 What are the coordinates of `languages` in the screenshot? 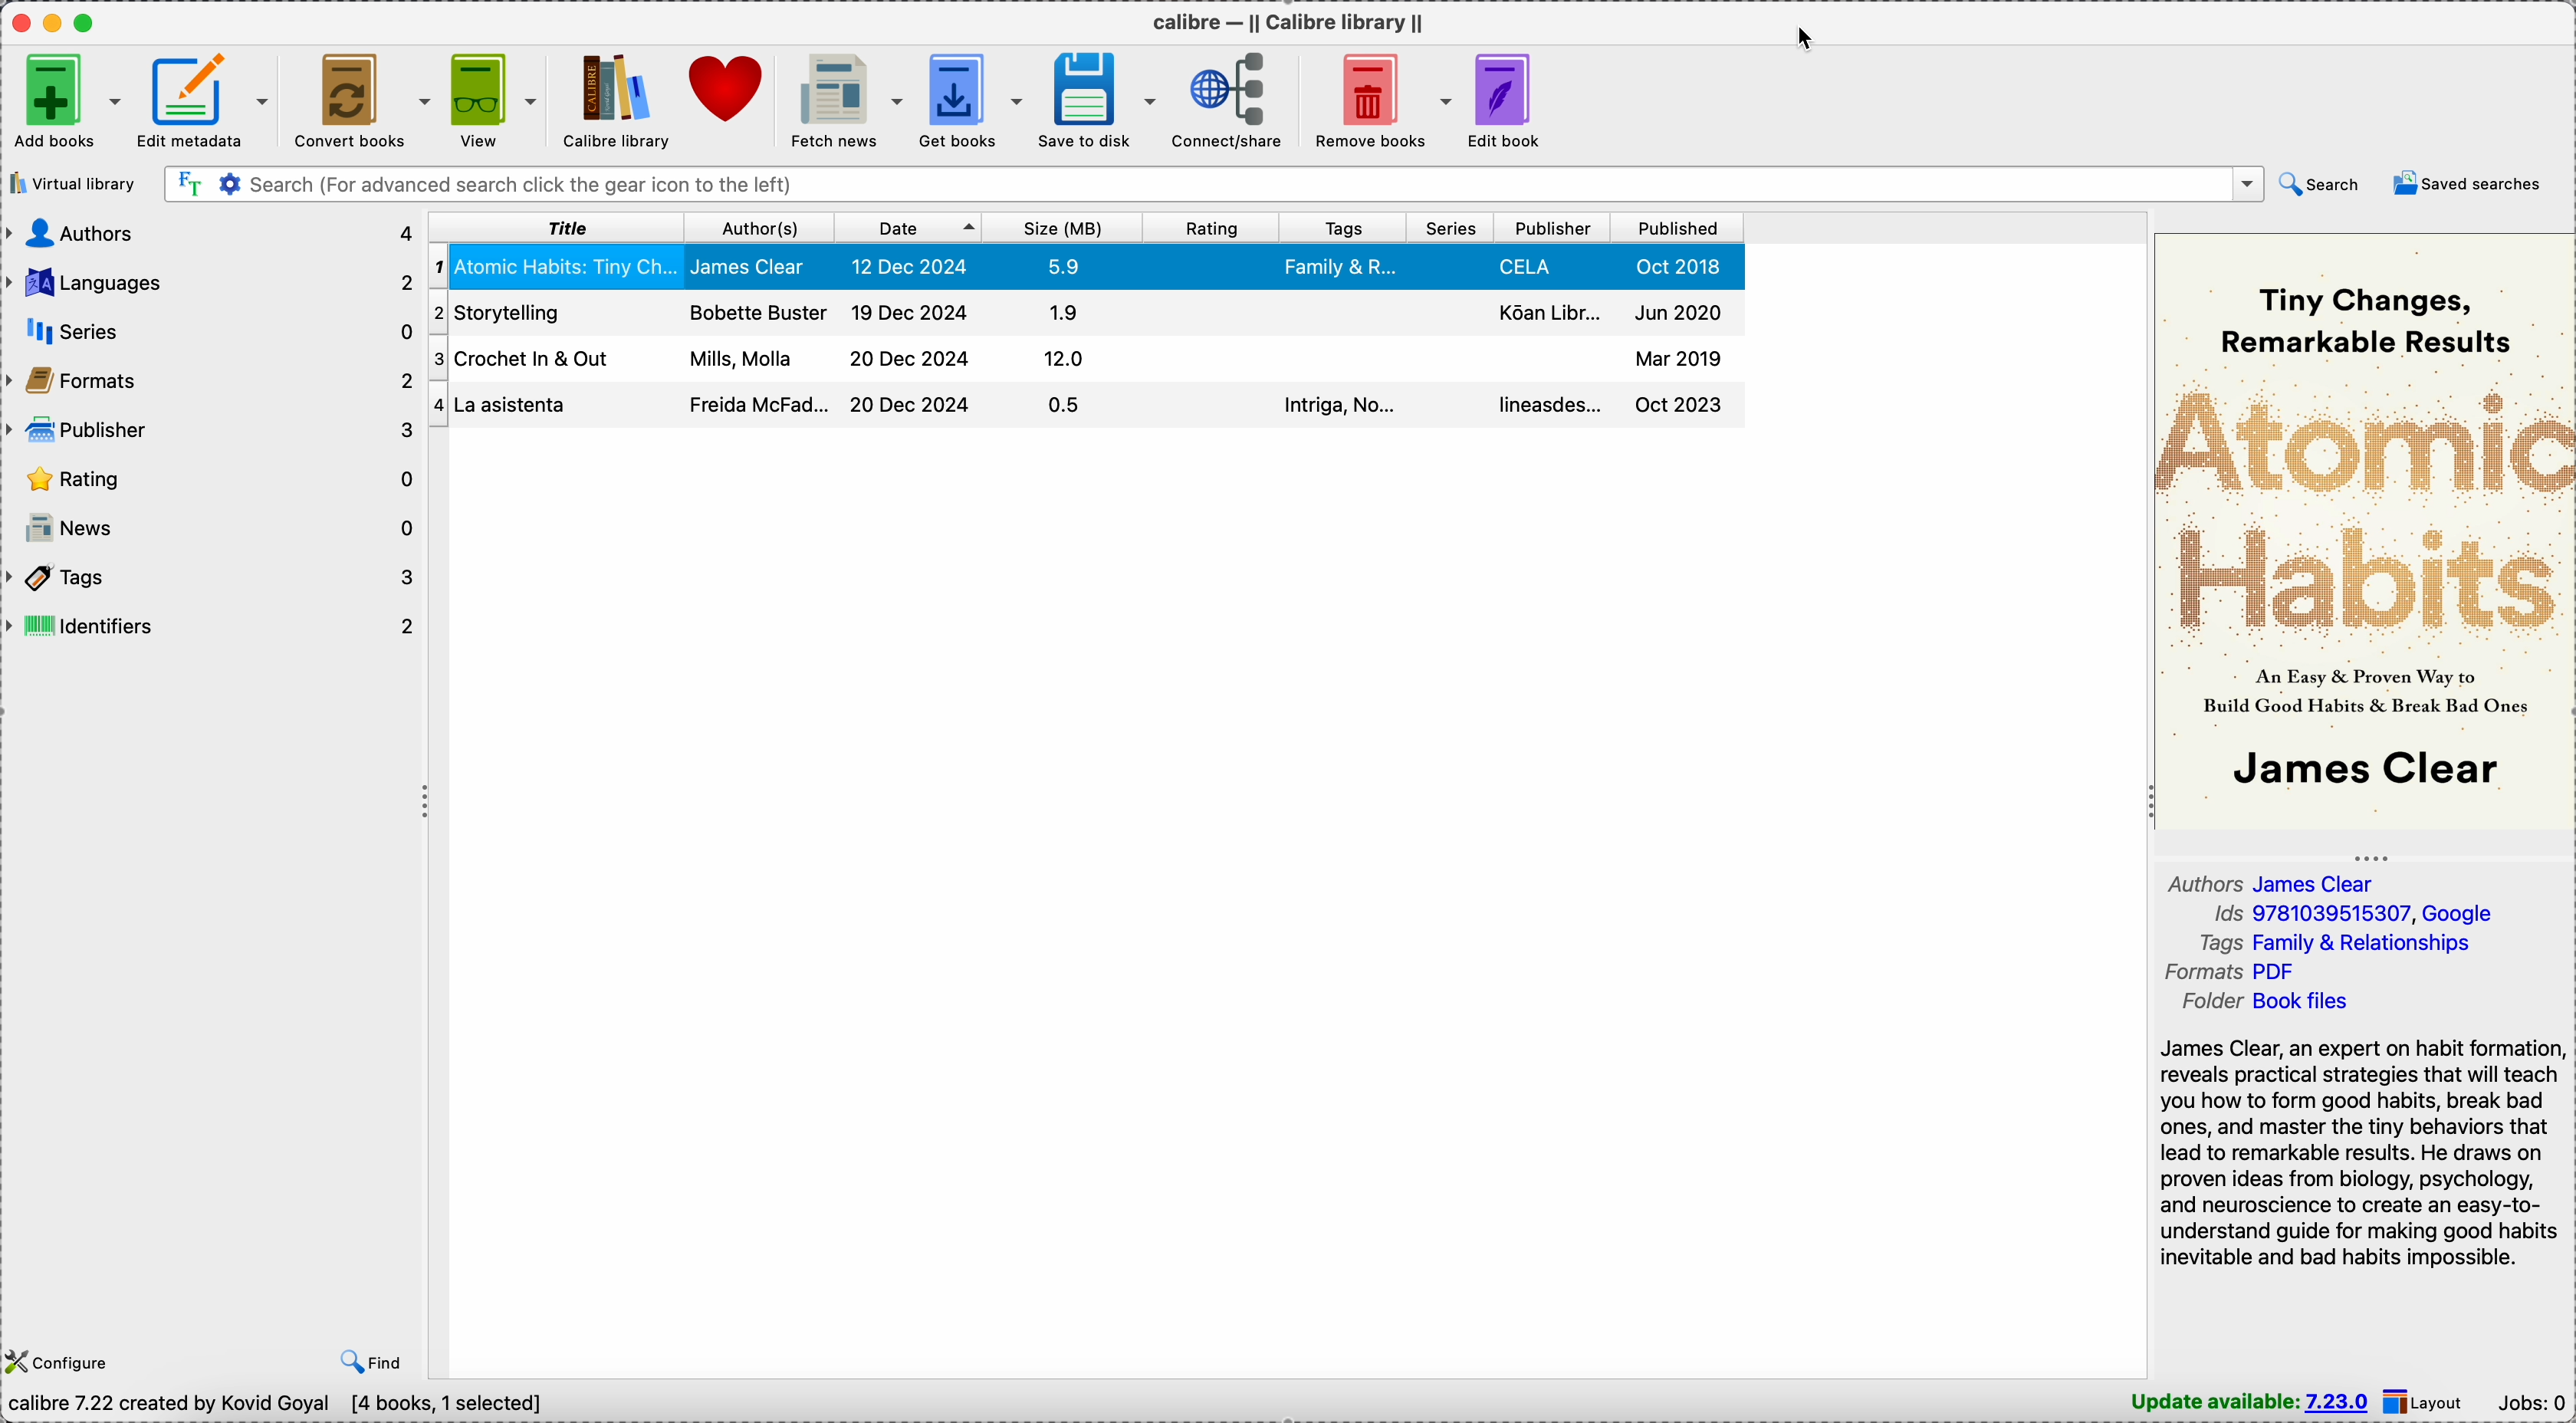 It's located at (213, 279).